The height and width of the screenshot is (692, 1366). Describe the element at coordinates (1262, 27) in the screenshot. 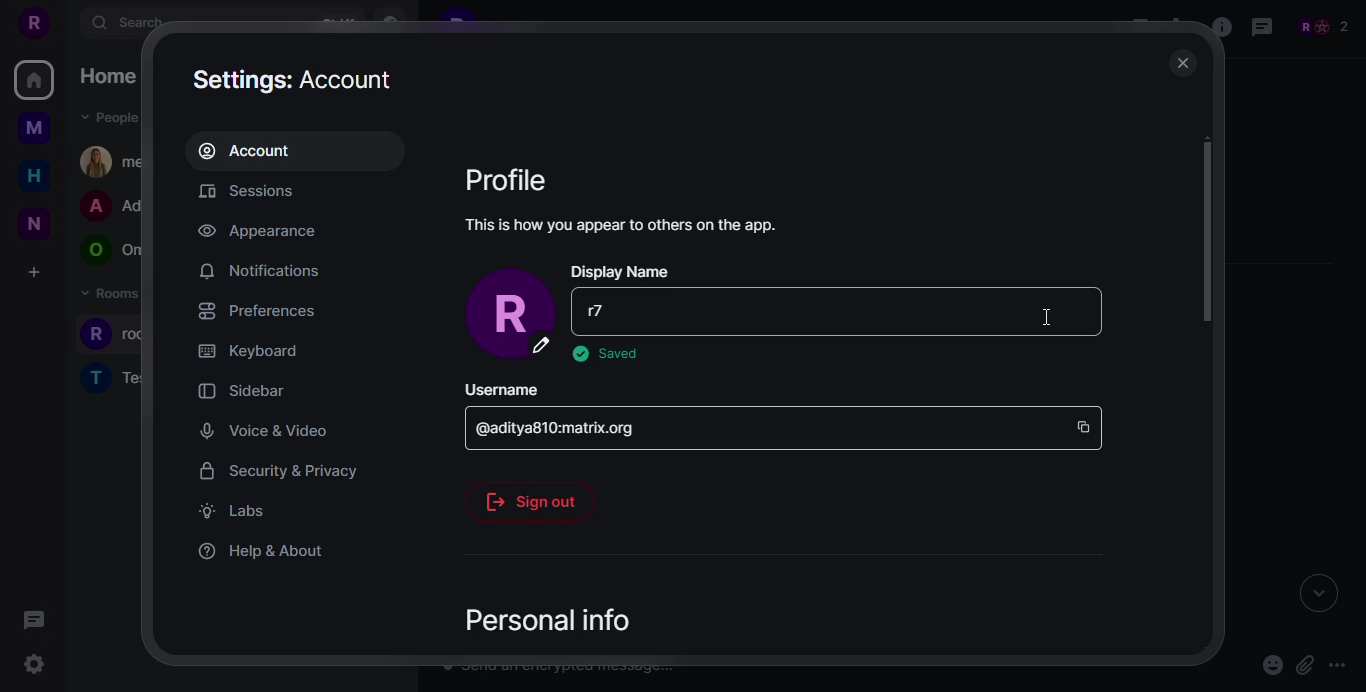

I see `threads` at that location.